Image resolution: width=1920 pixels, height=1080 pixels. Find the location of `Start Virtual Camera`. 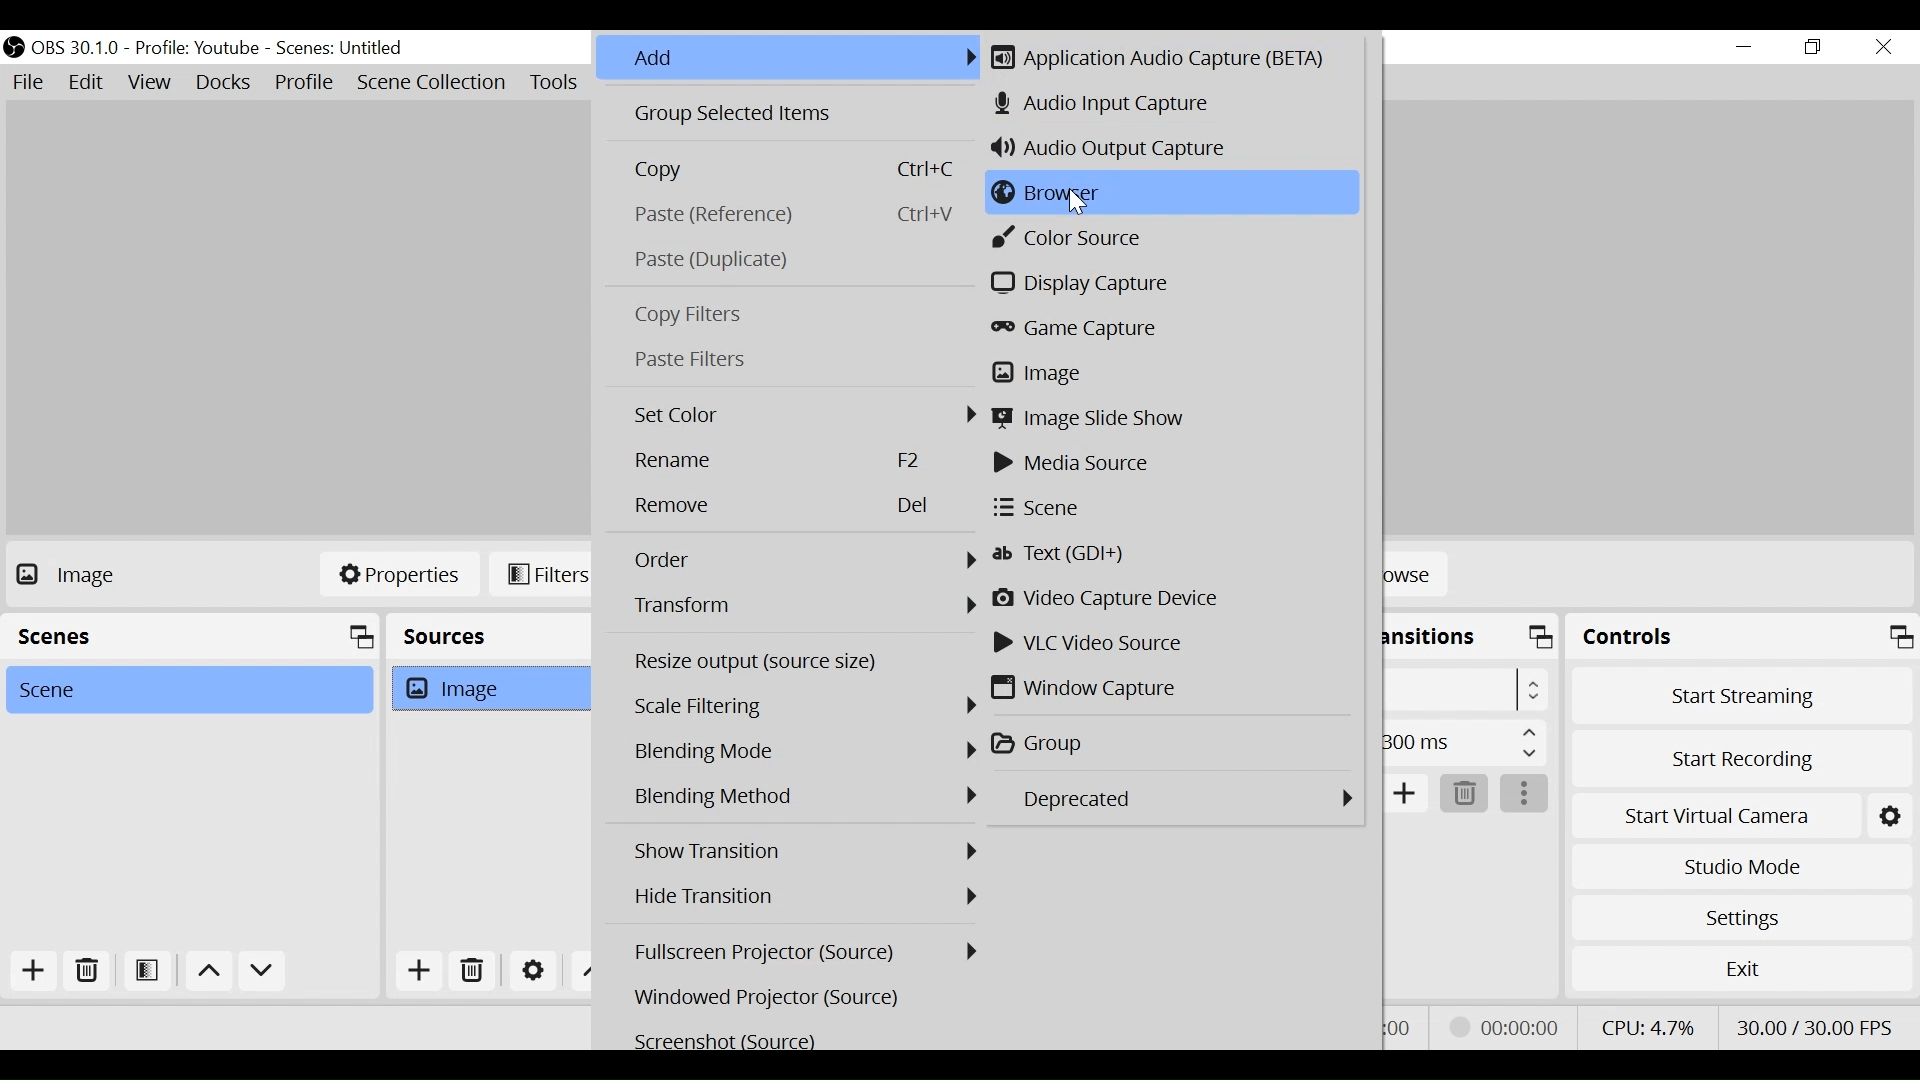

Start Virtual Camera is located at coordinates (1714, 817).